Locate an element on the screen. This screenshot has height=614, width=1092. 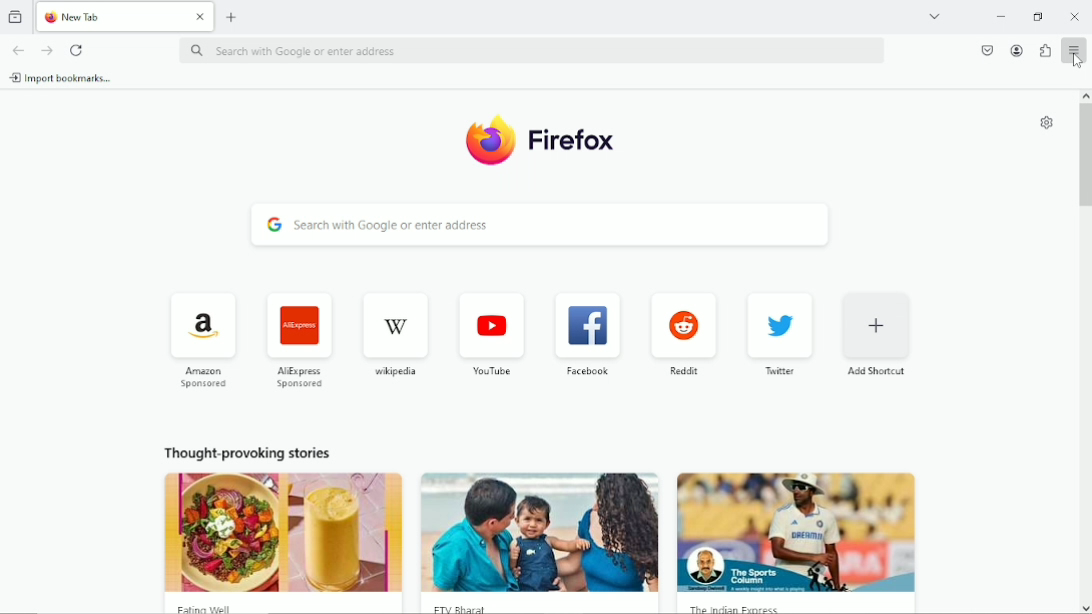
icon is located at coordinates (198, 328).